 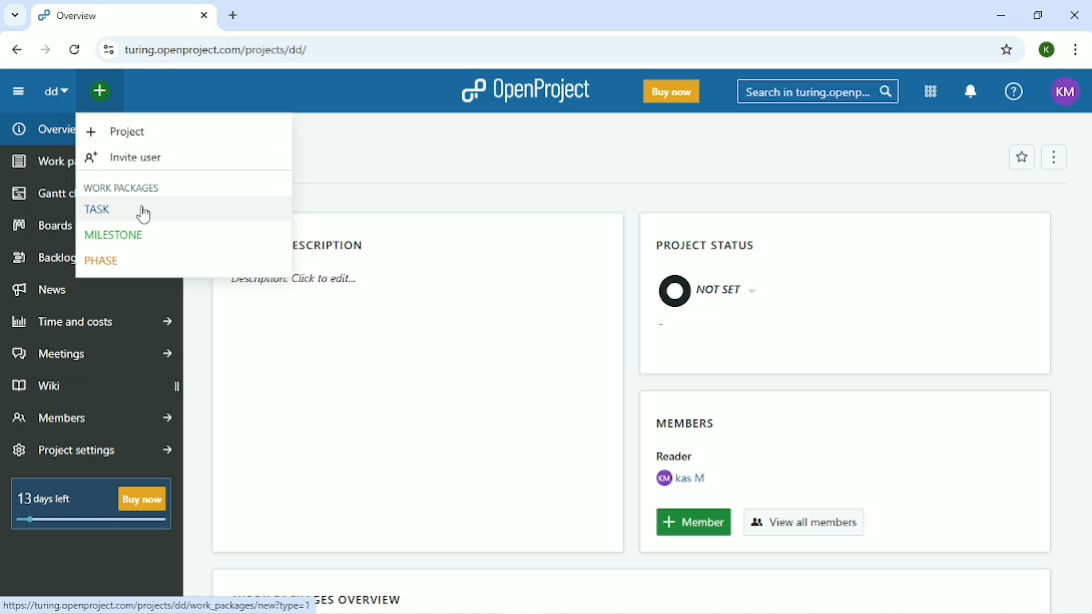 What do you see at coordinates (18, 91) in the screenshot?
I see `Collapse project menu` at bounding box center [18, 91].